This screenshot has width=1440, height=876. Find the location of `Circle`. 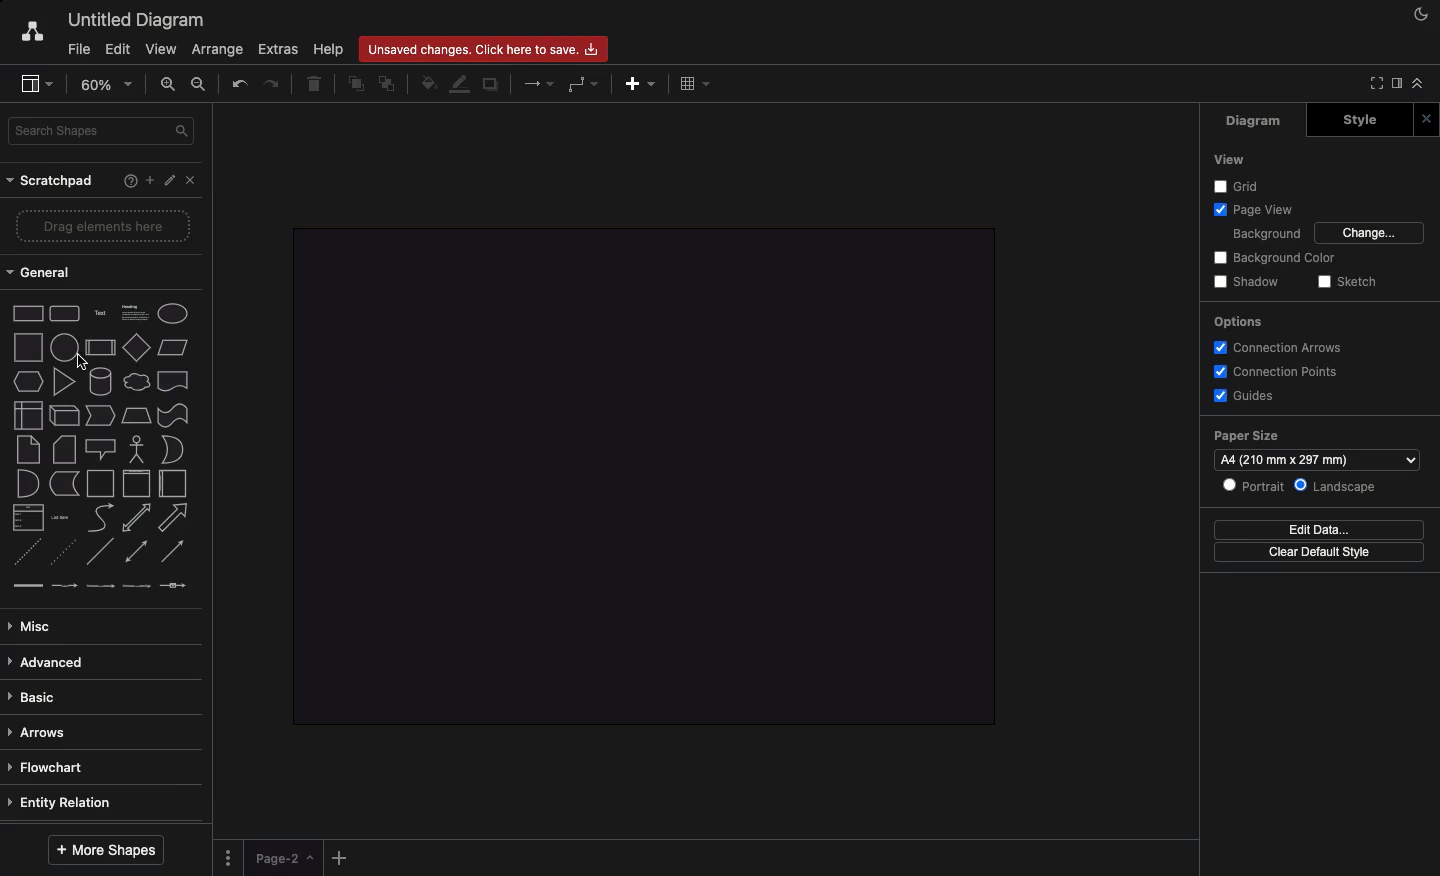

Circle is located at coordinates (67, 347).